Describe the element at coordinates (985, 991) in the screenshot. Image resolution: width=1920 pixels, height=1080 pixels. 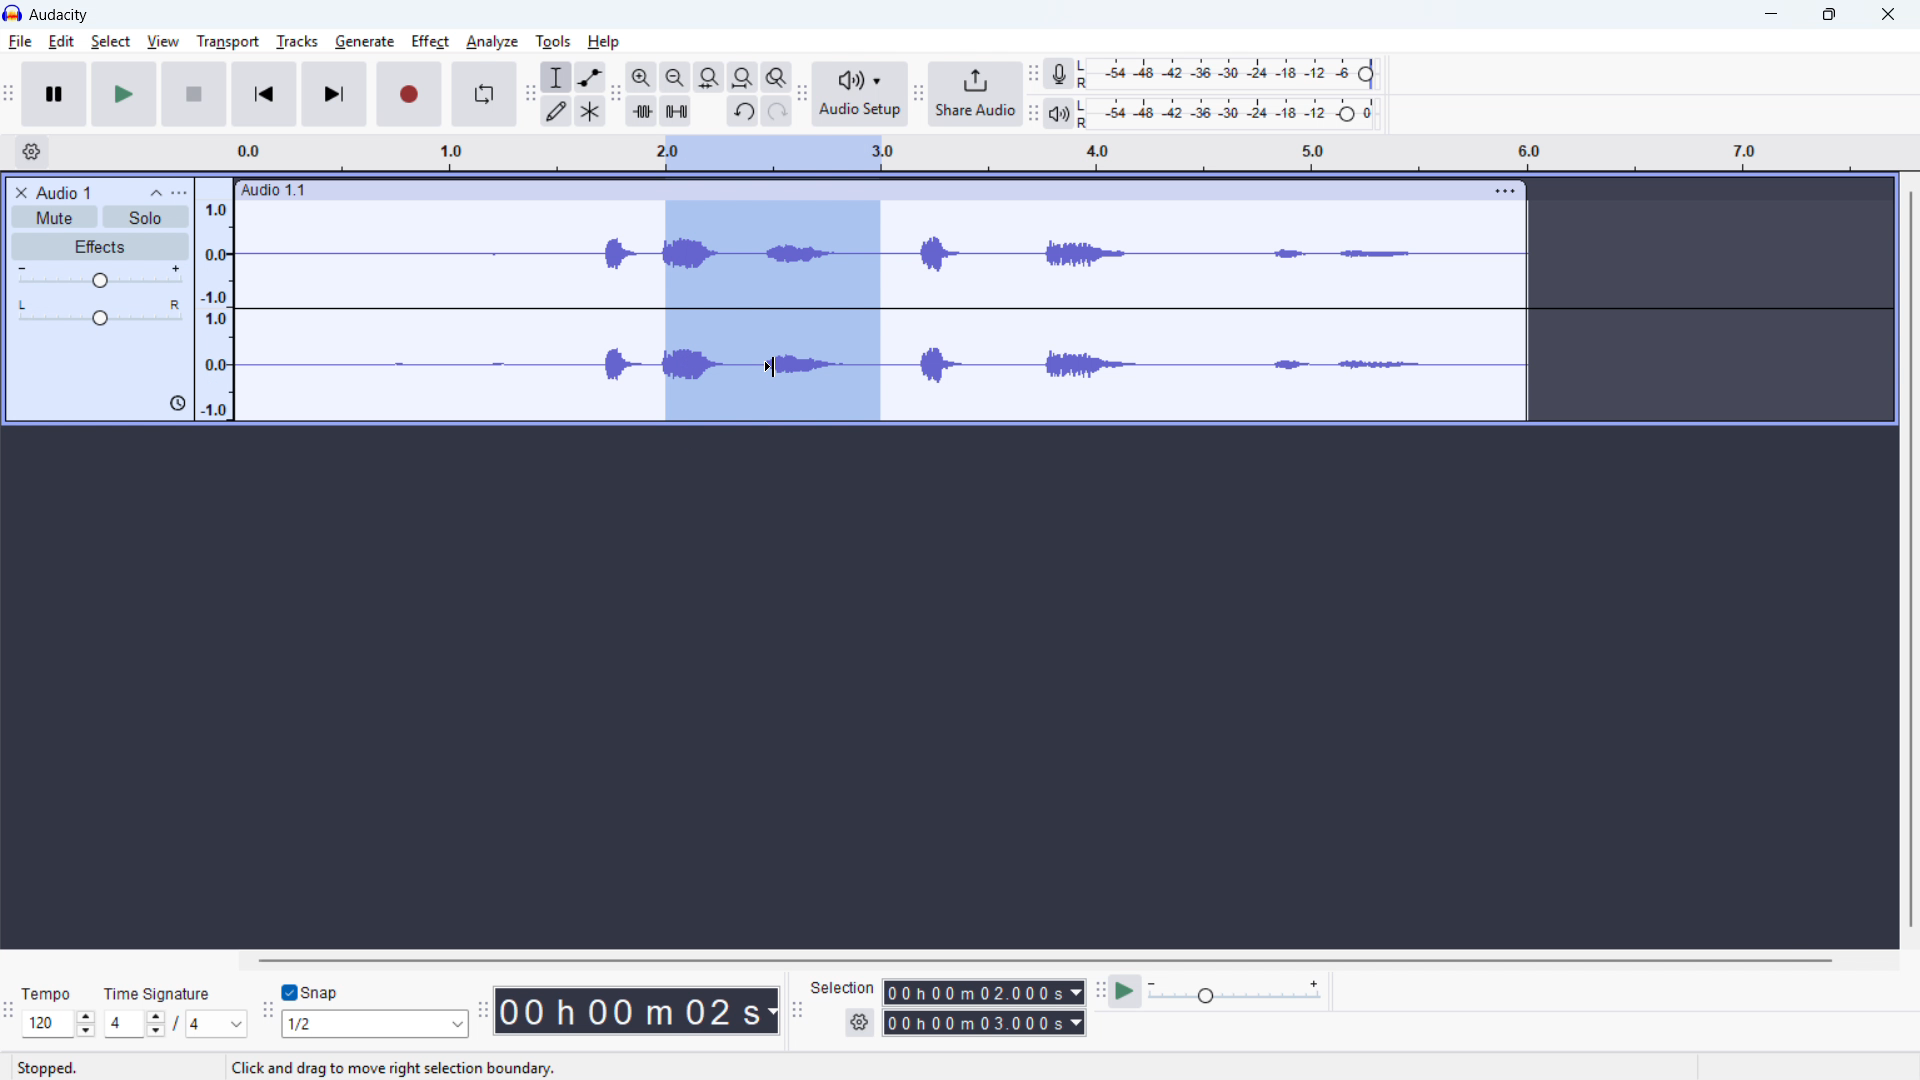
I see `Selection start time` at that location.